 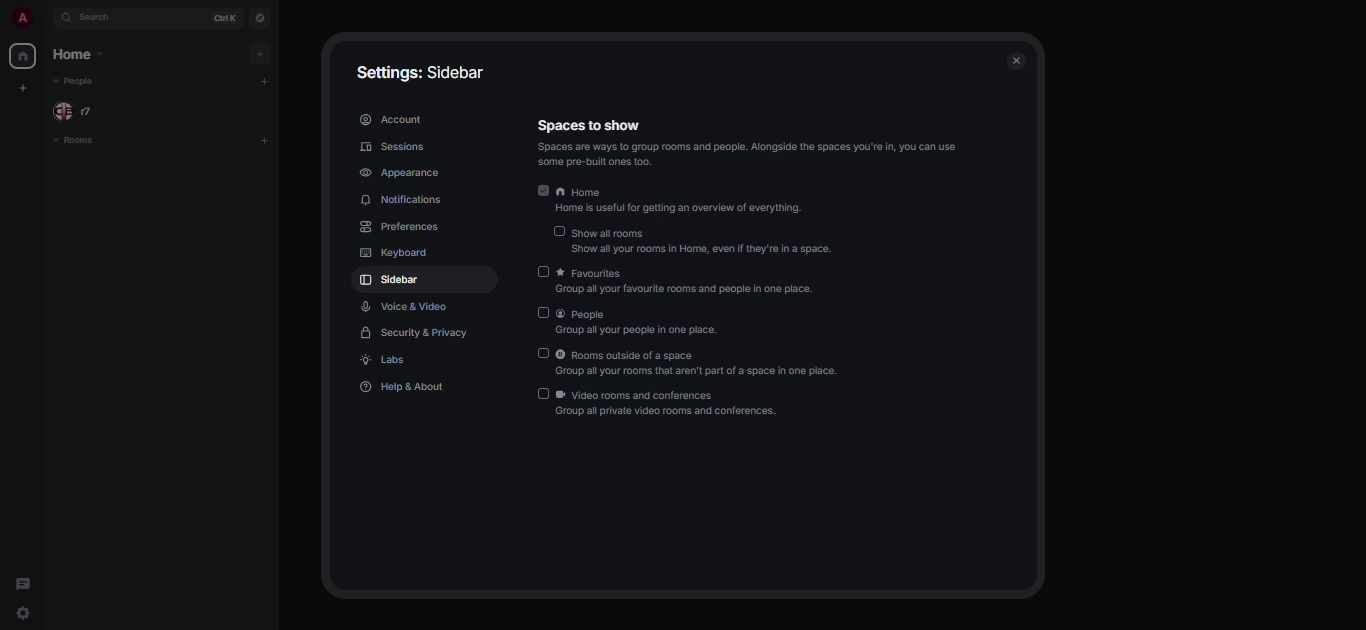 What do you see at coordinates (77, 111) in the screenshot?
I see `people` at bounding box center [77, 111].